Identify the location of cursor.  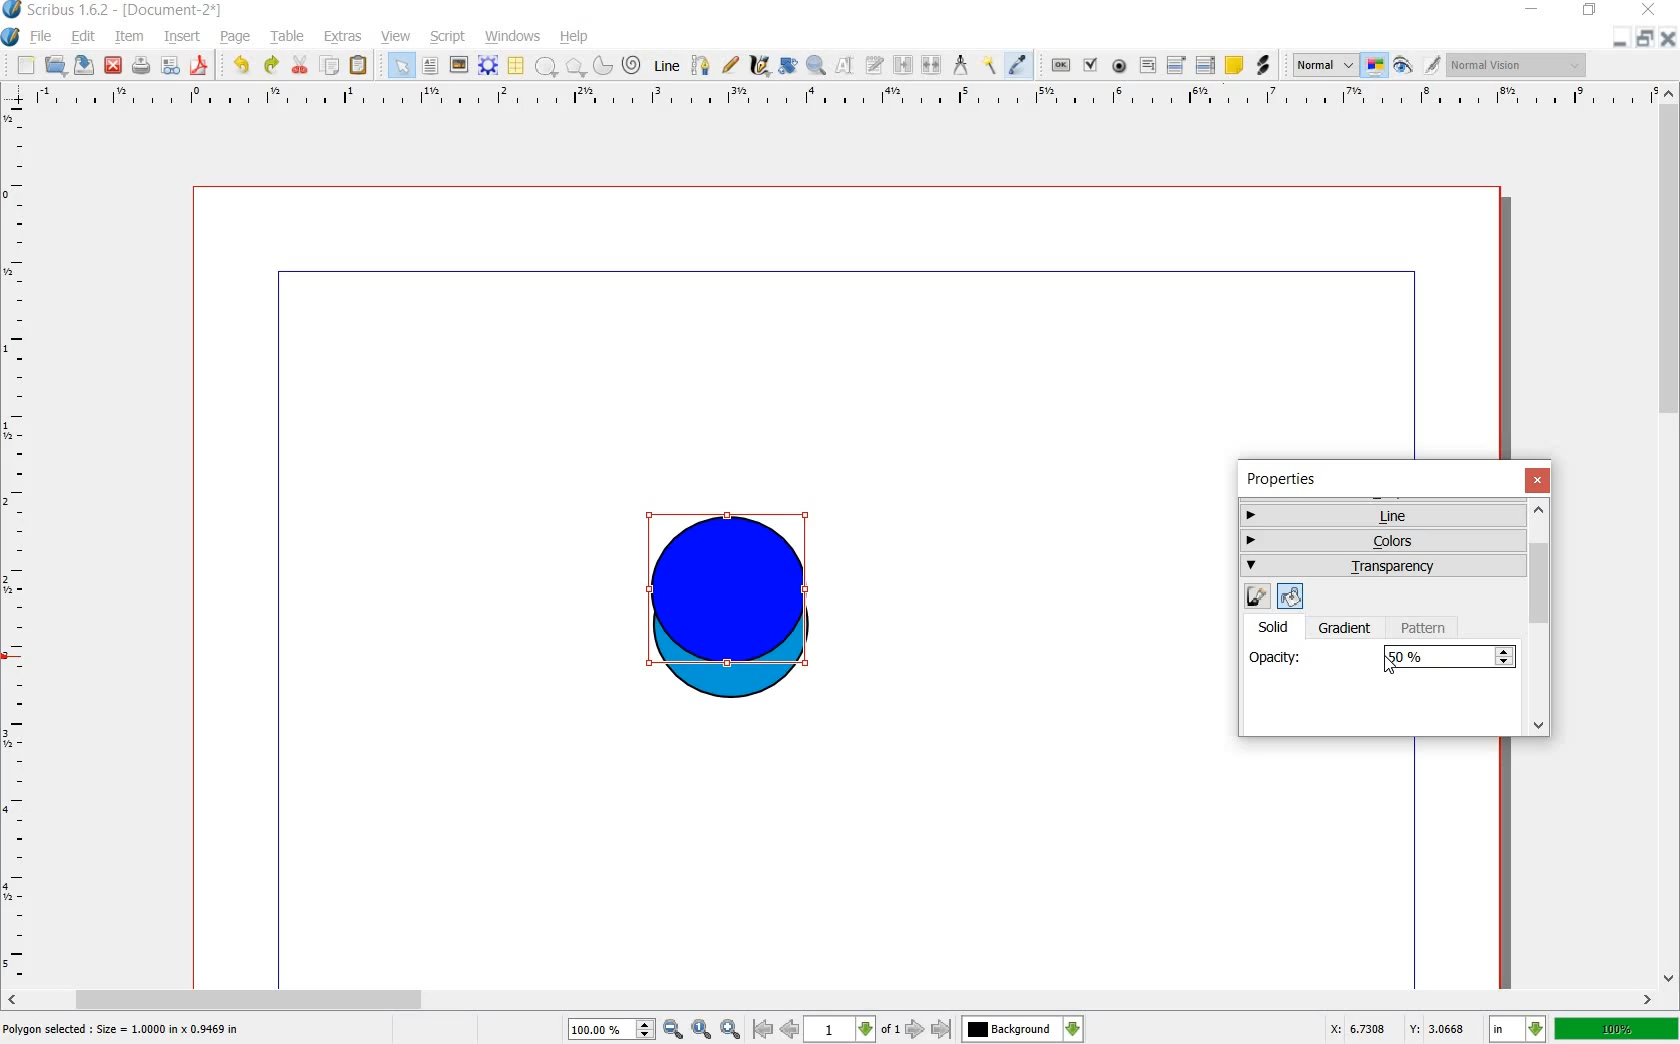
(1393, 669).